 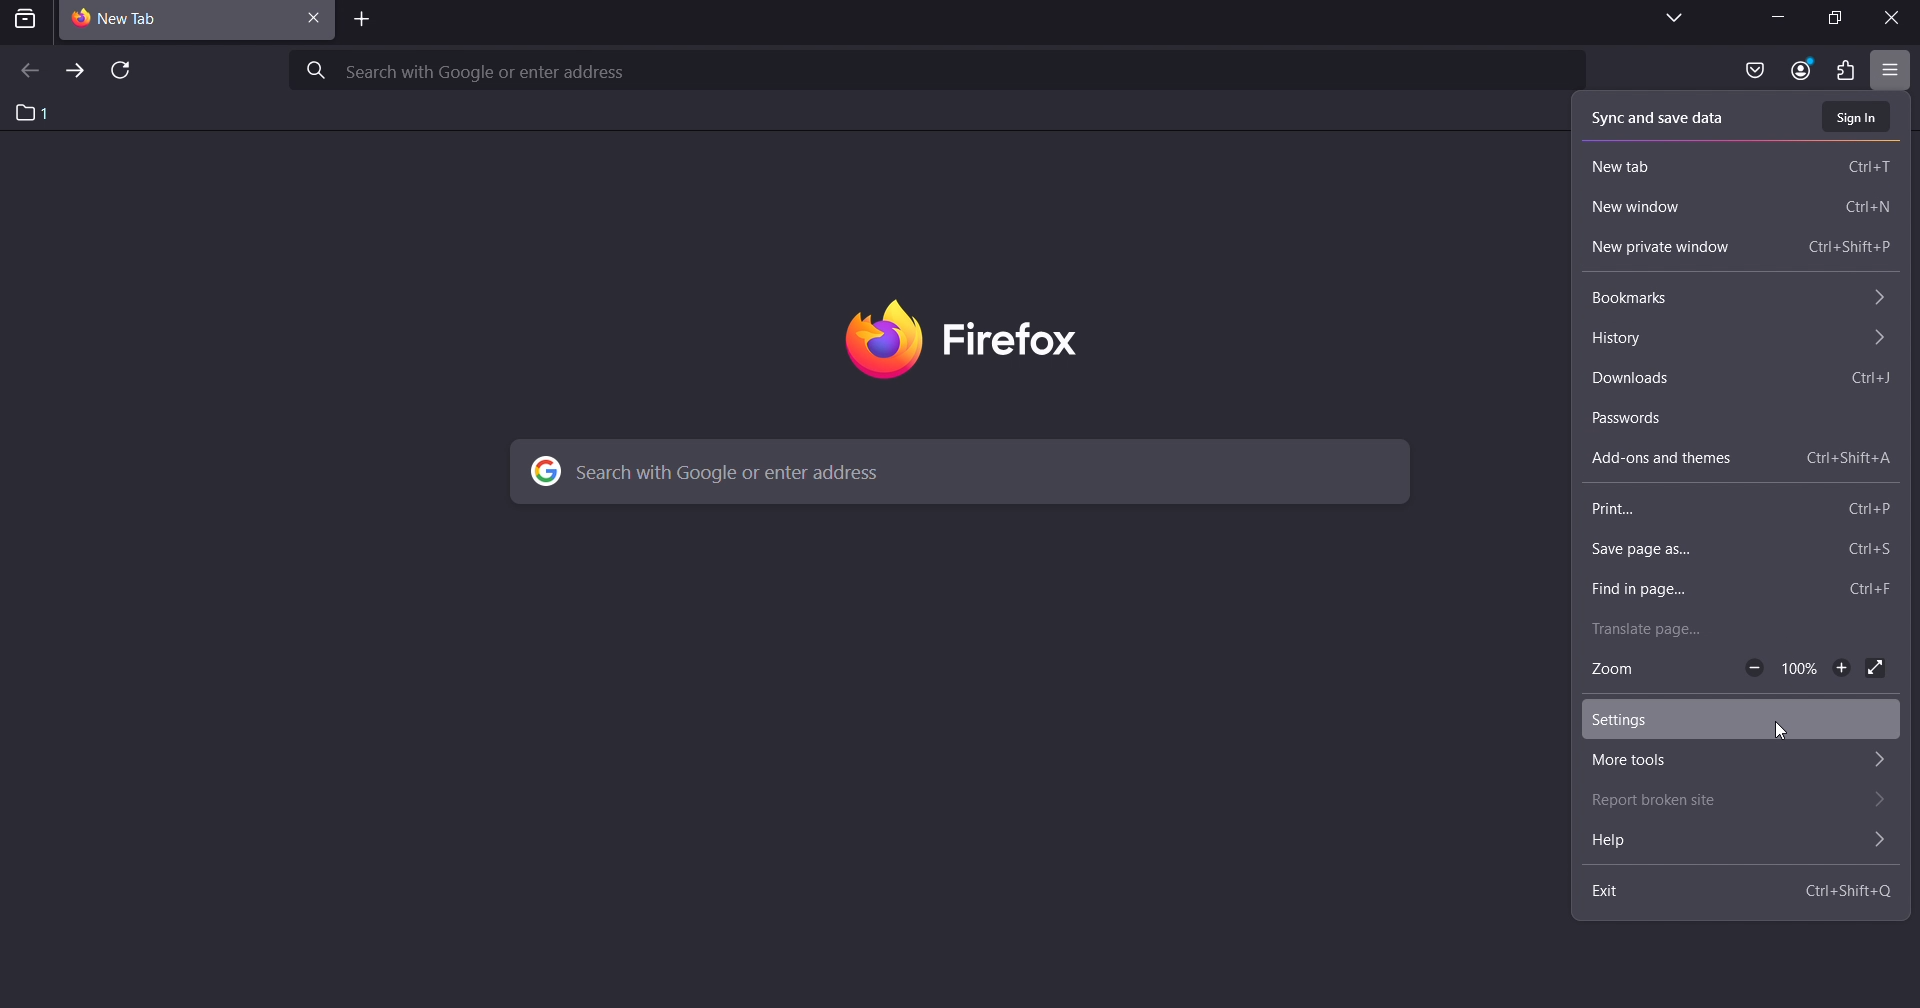 I want to click on zoom, so click(x=1620, y=672).